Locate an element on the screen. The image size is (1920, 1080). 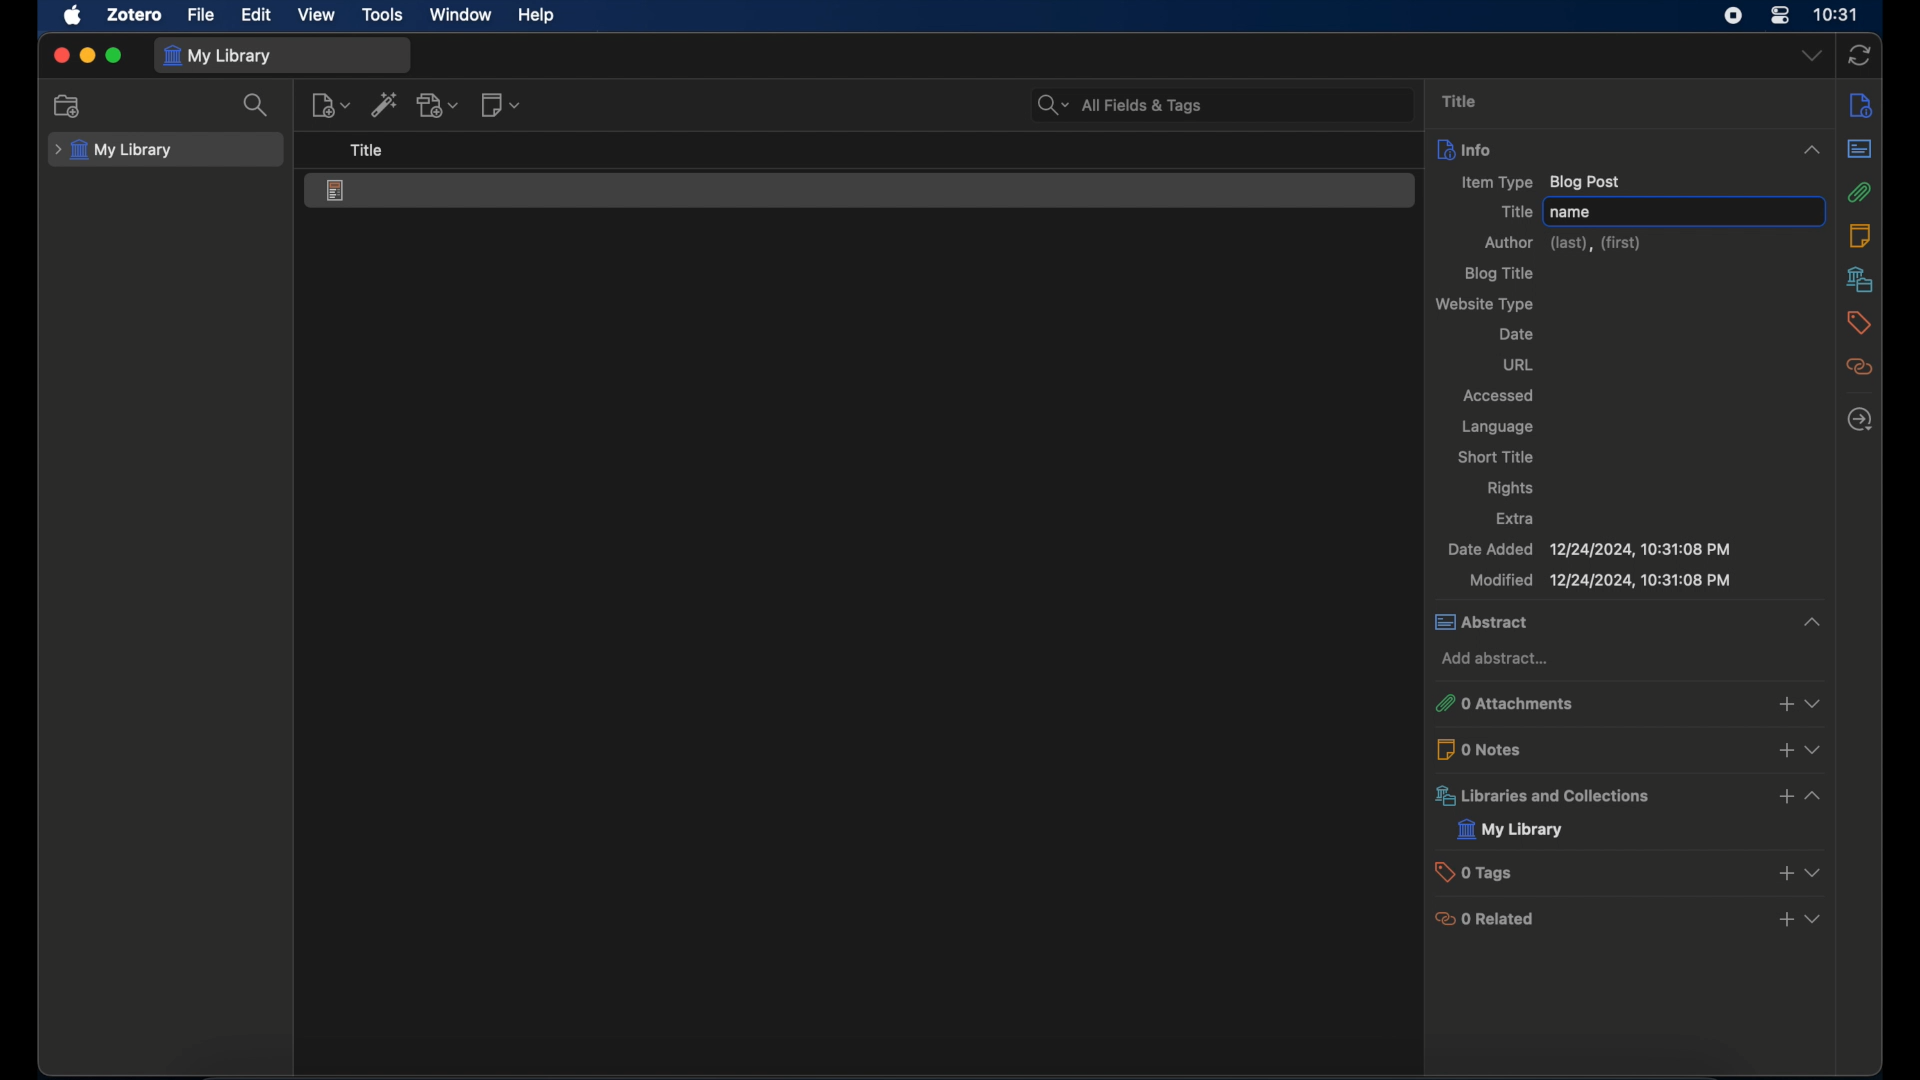
0 attachments is located at coordinates (1625, 704).